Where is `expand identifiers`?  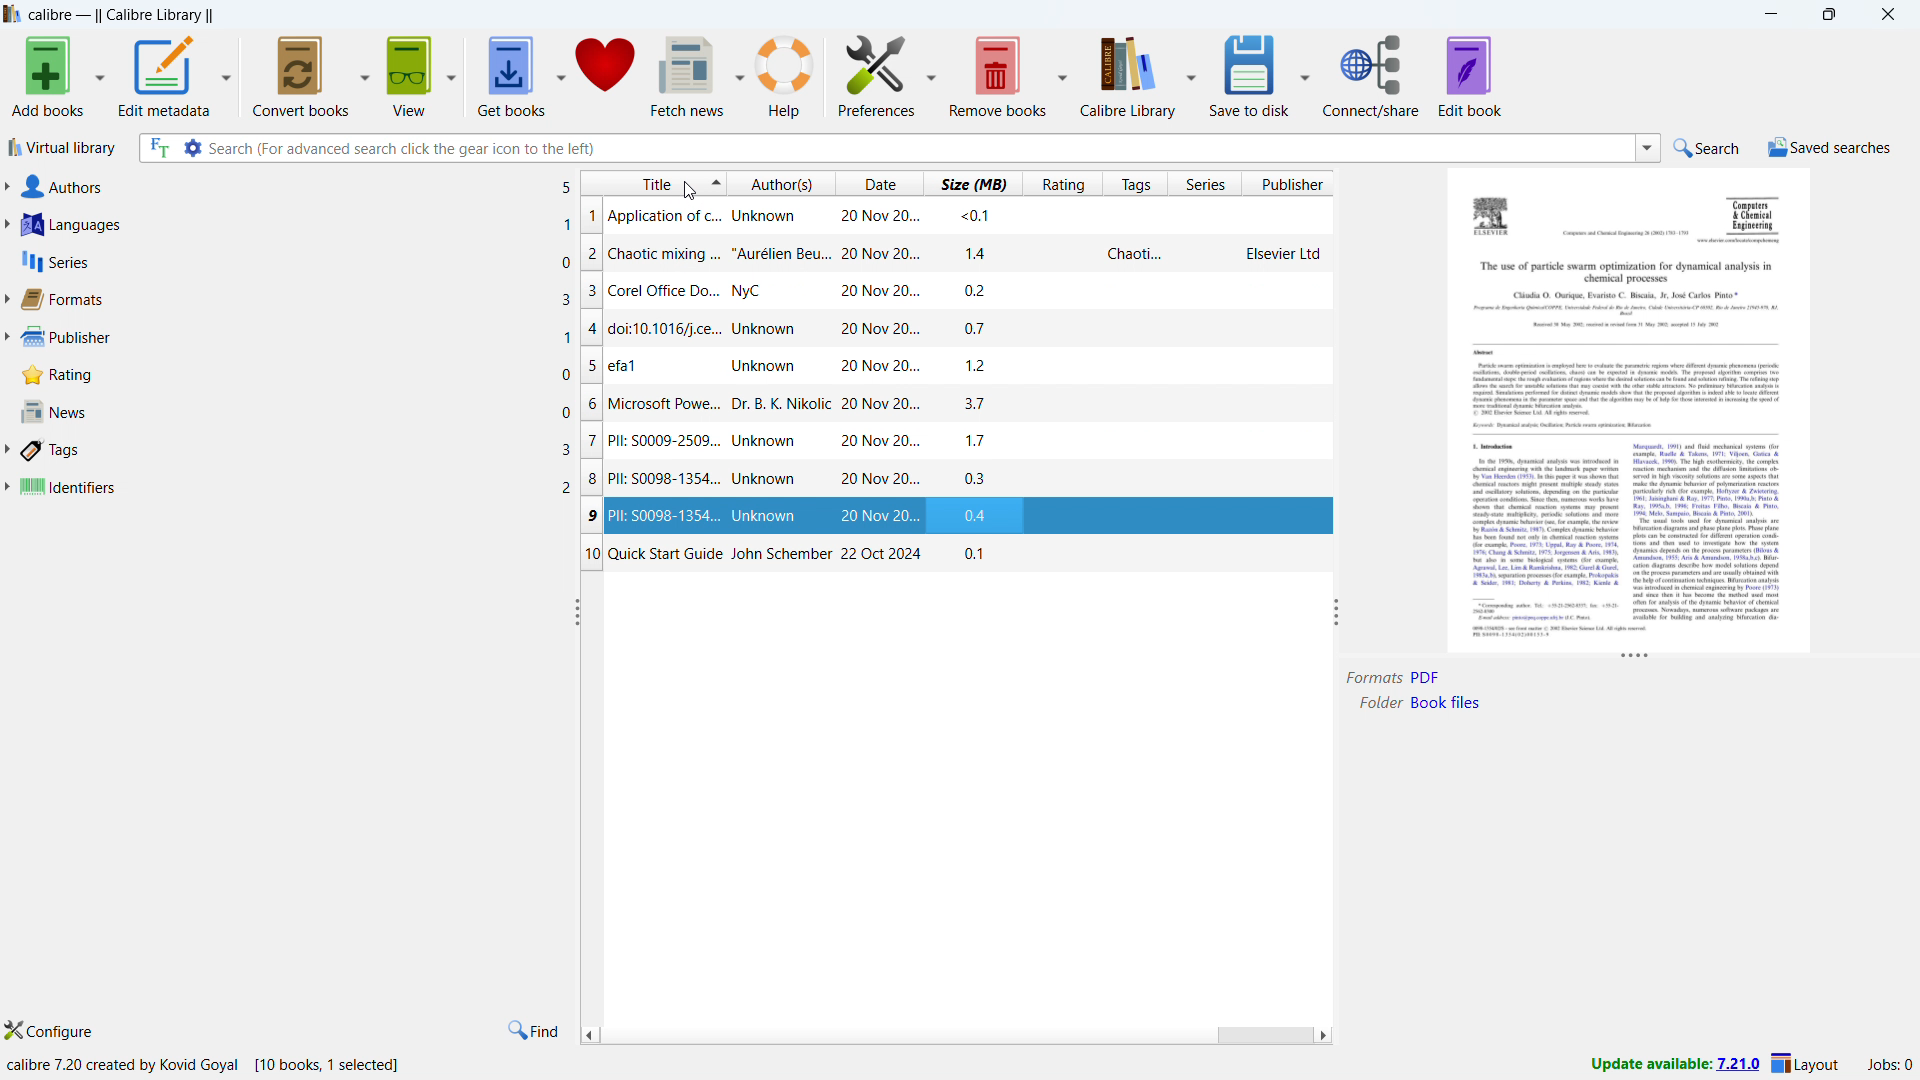
expand identifiers is located at coordinates (6, 488).